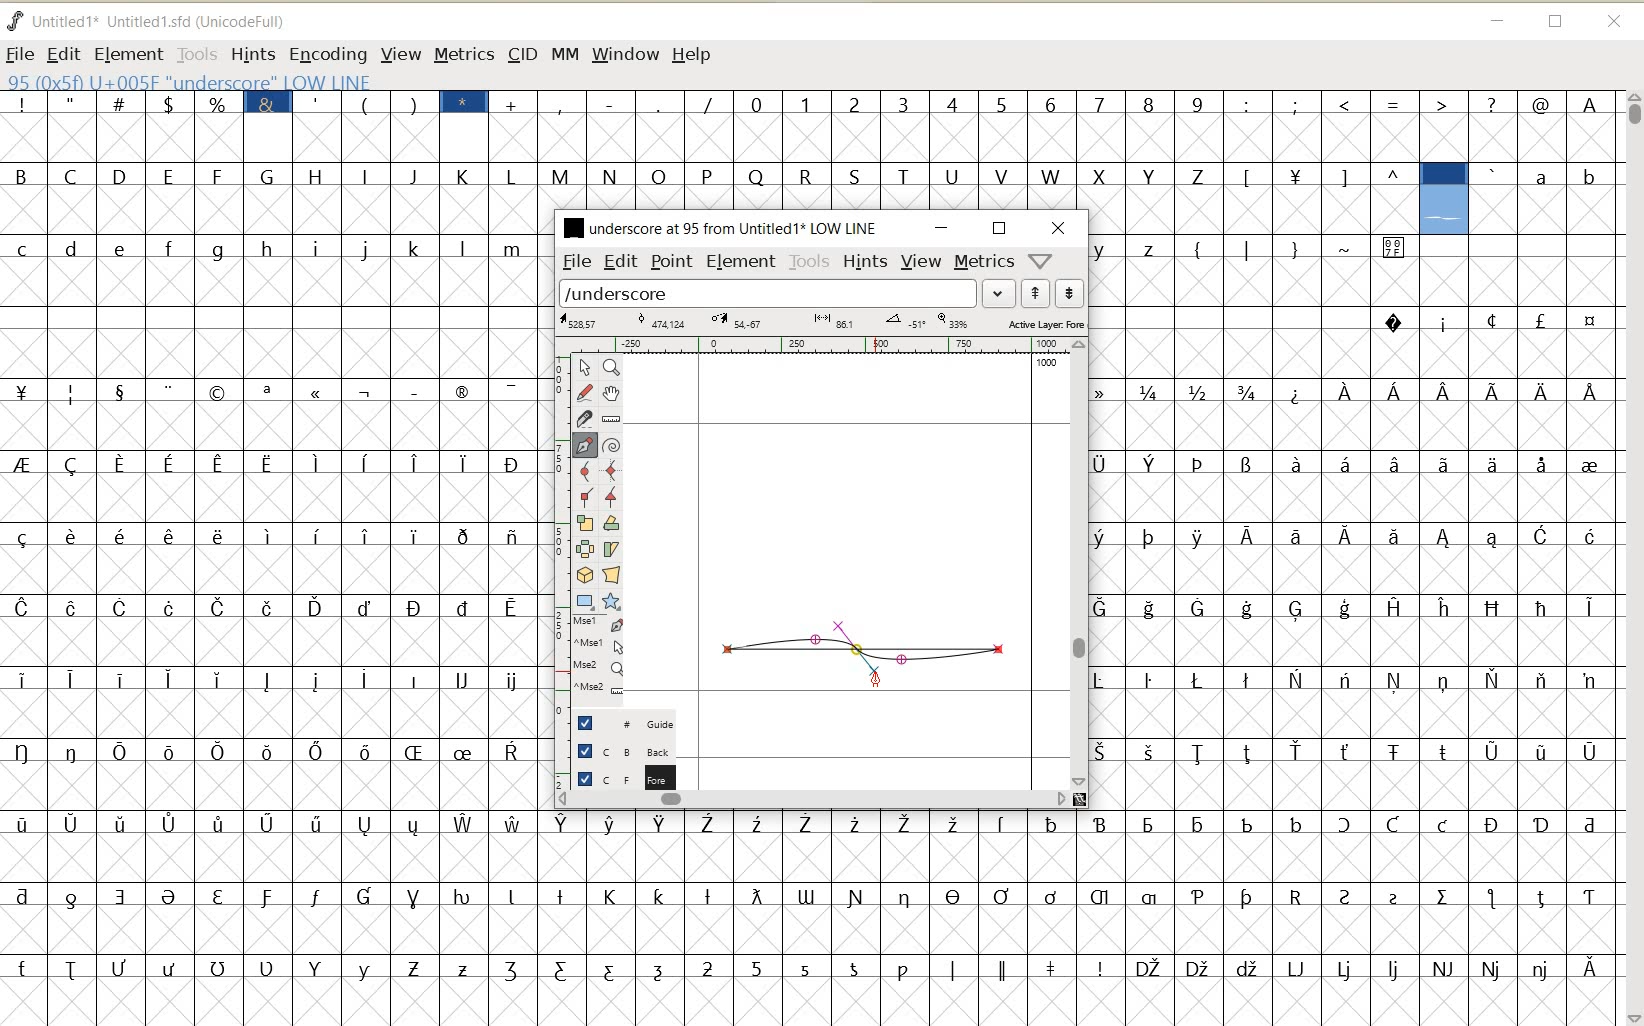  I want to click on METRICS, so click(463, 54).